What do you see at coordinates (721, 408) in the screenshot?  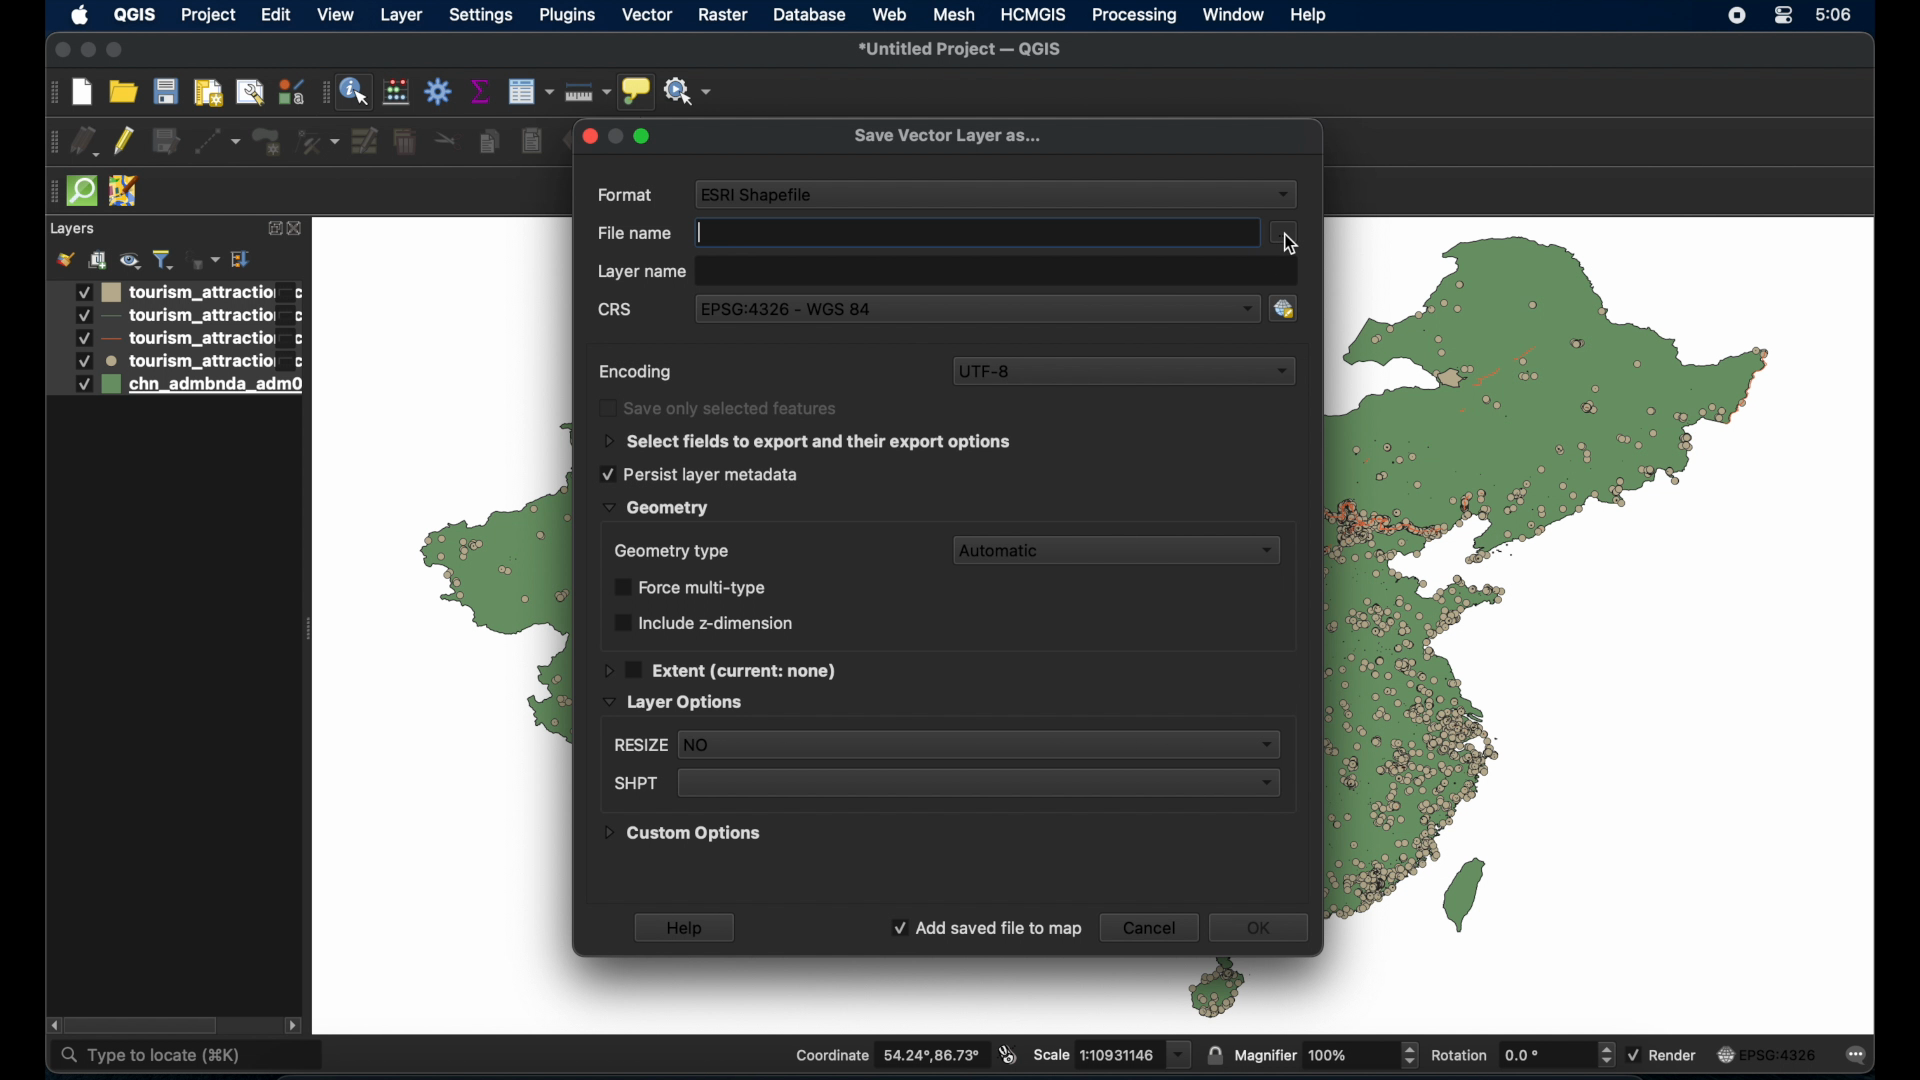 I see `save only selected features` at bounding box center [721, 408].